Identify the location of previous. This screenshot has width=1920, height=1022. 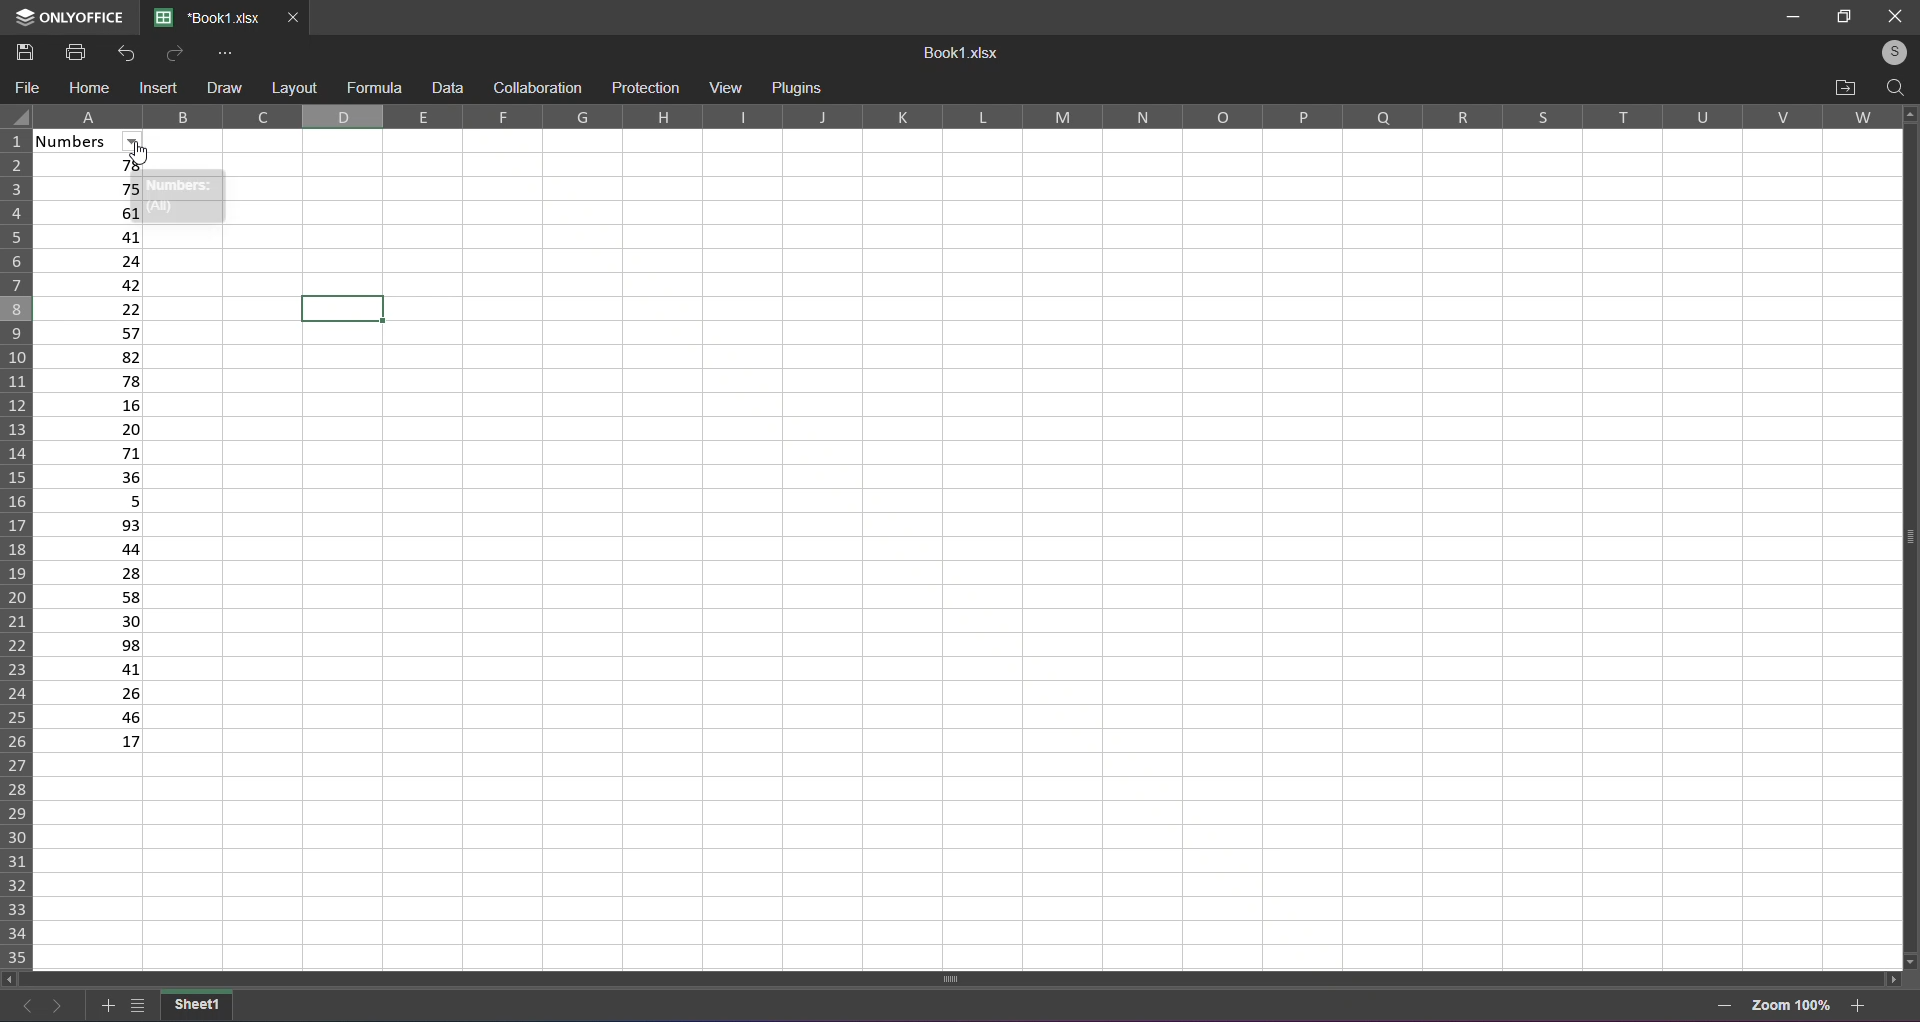
(22, 1002).